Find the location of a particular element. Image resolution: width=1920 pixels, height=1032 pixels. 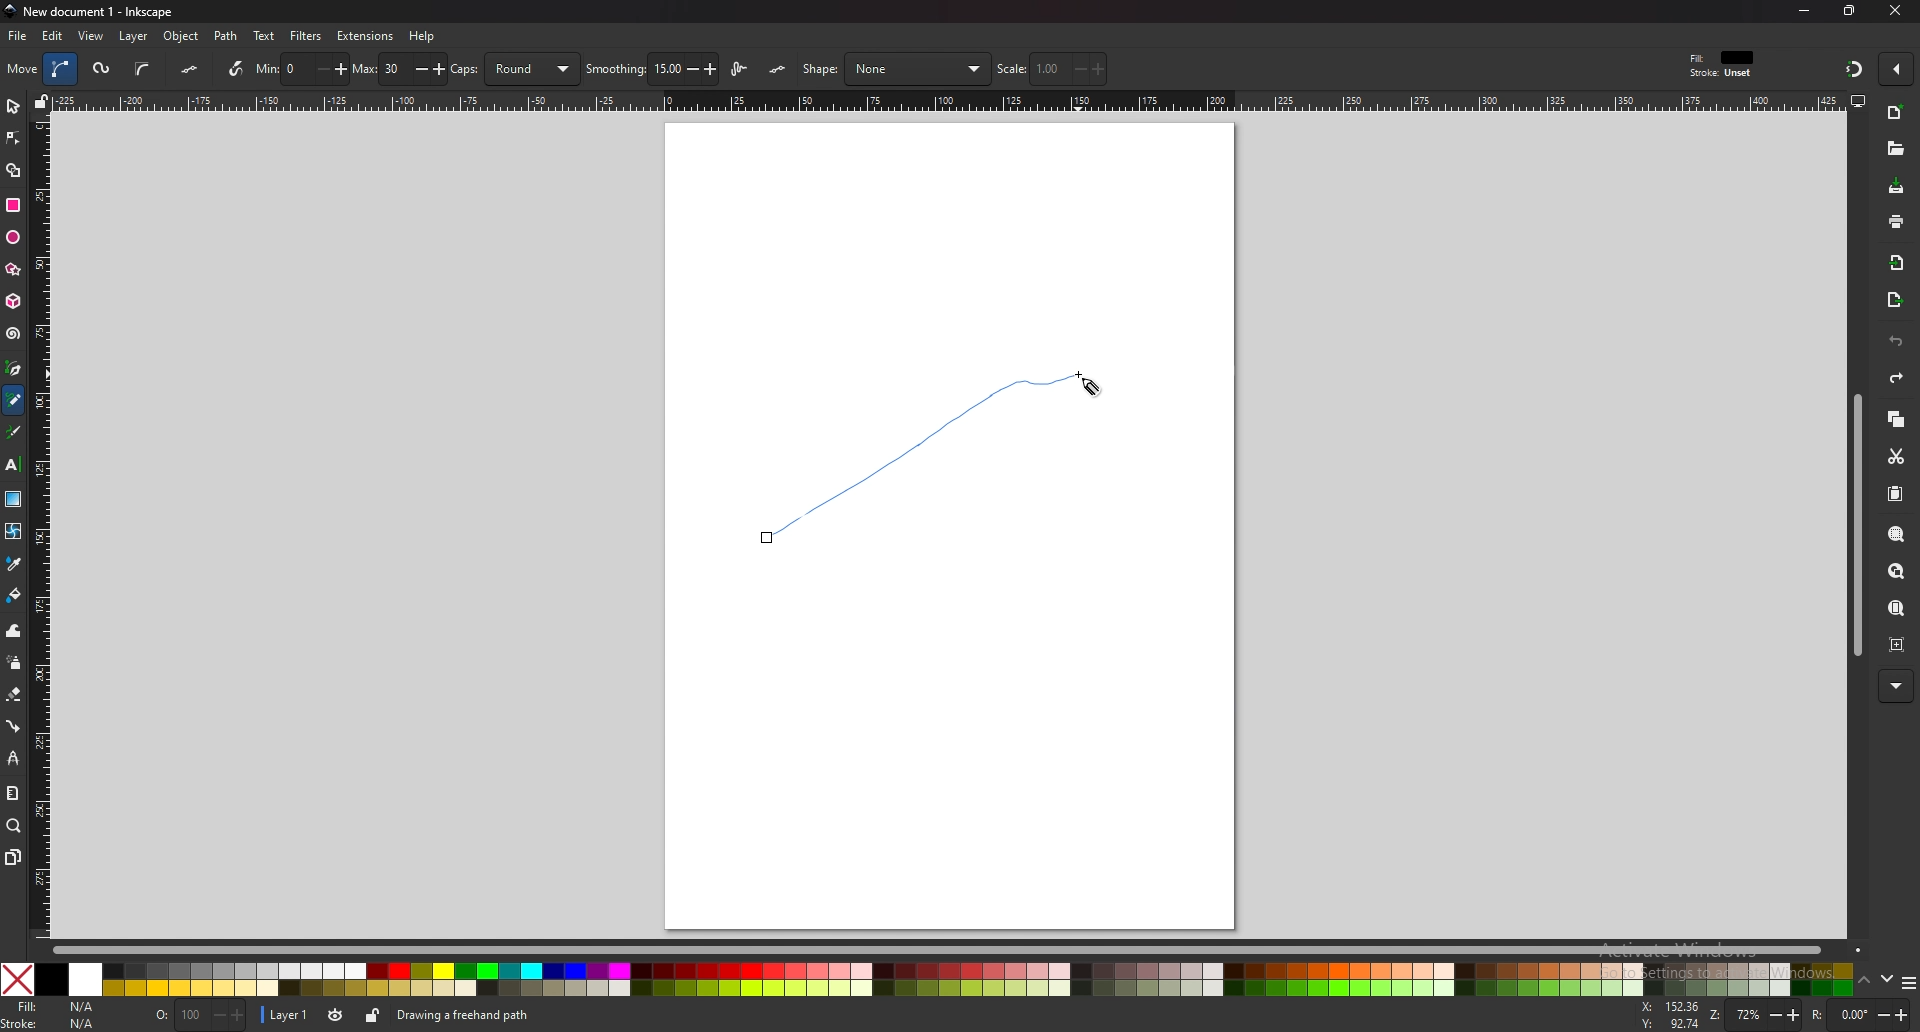

zoom selection is located at coordinates (1897, 534).